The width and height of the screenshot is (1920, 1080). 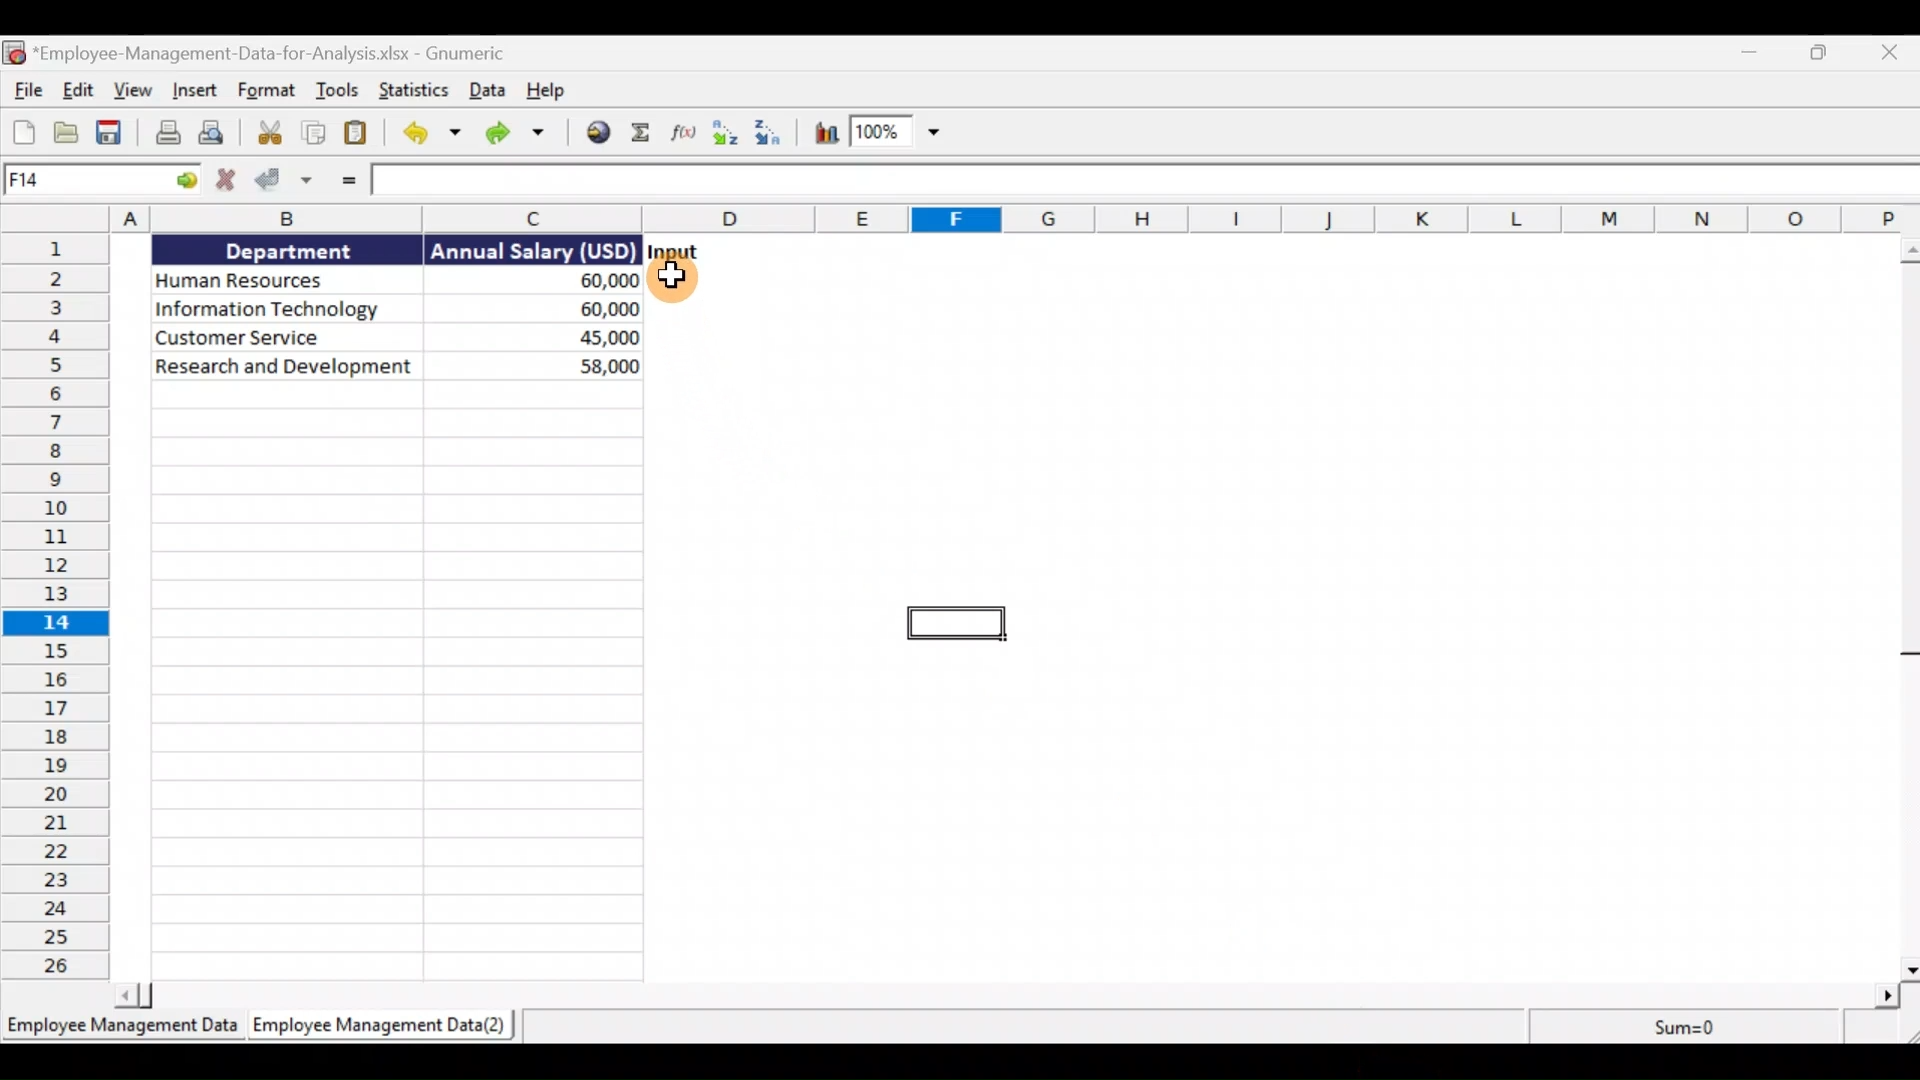 What do you see at coordinates (1742, 49) in the screenshot?
I see `Minimise` at bounding box center [1742, 49].